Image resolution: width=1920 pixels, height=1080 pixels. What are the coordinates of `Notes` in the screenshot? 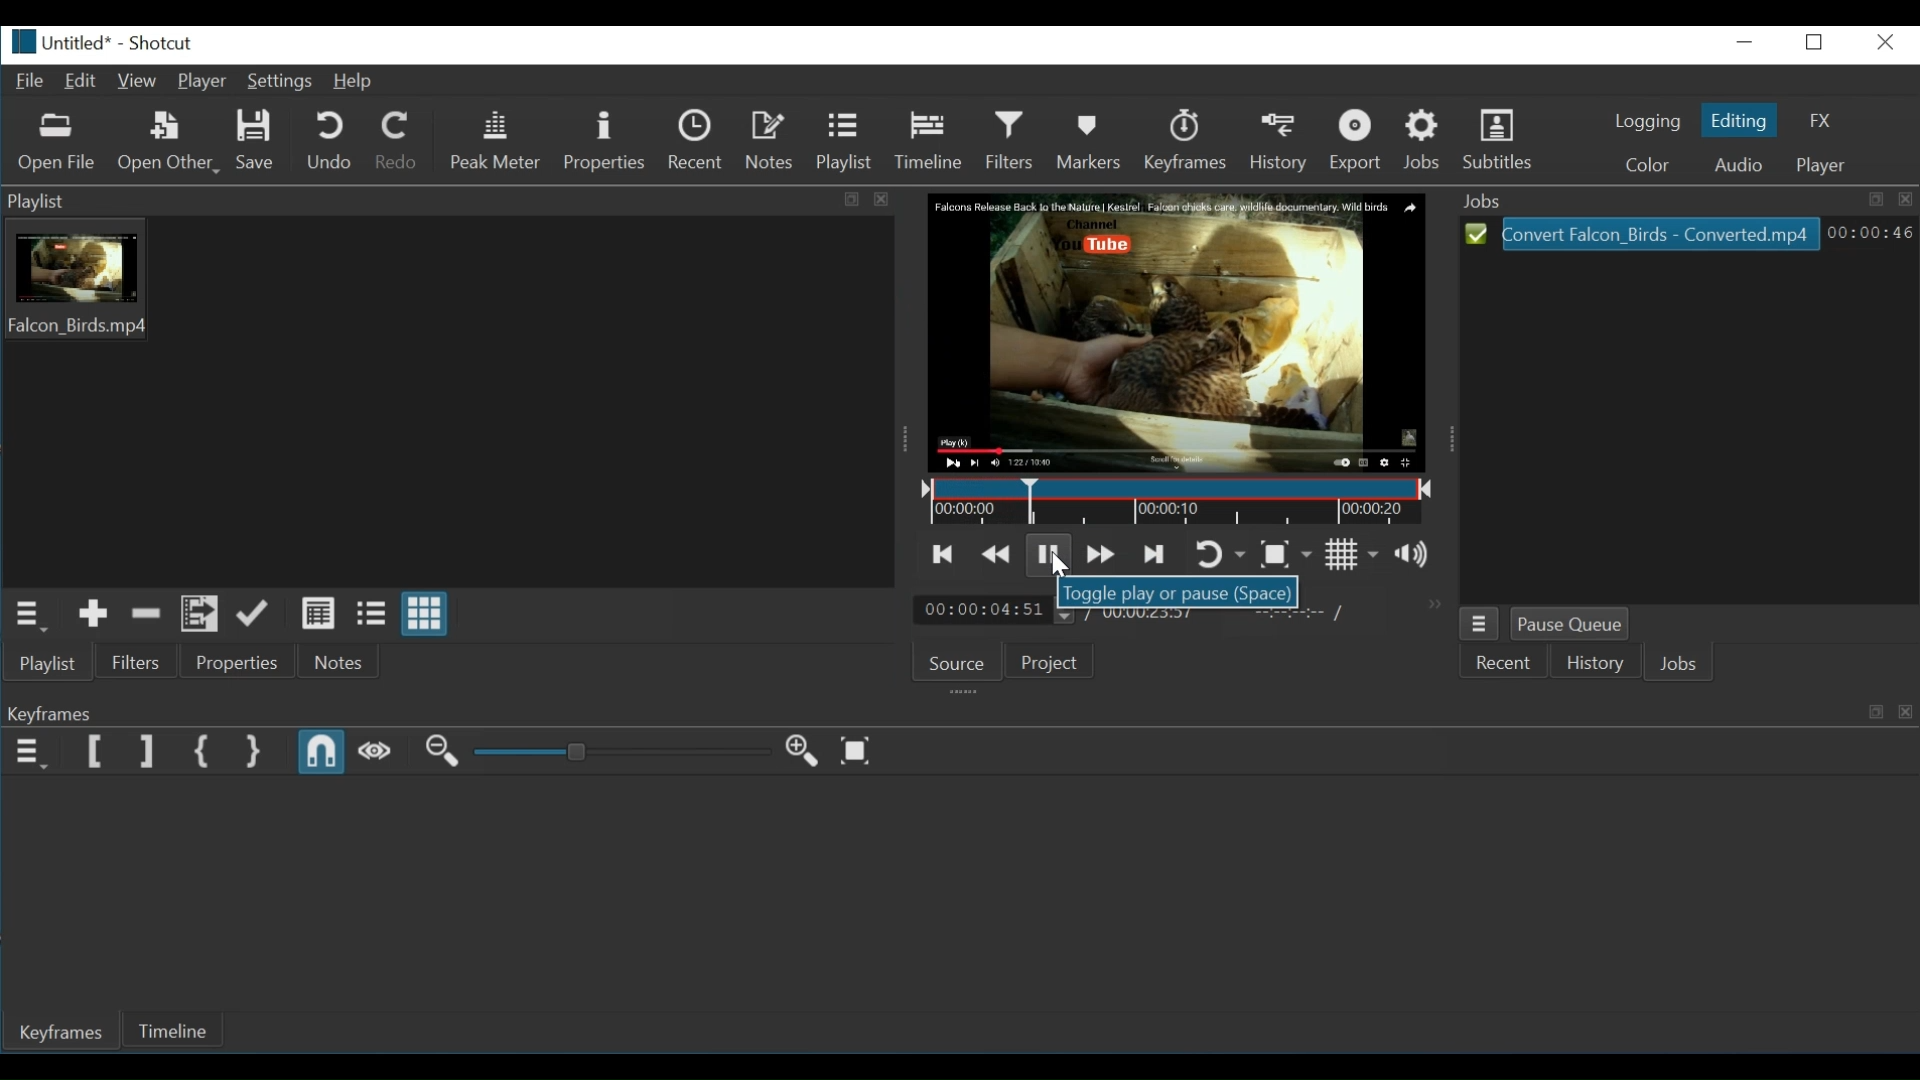 It's located at (769, 140).